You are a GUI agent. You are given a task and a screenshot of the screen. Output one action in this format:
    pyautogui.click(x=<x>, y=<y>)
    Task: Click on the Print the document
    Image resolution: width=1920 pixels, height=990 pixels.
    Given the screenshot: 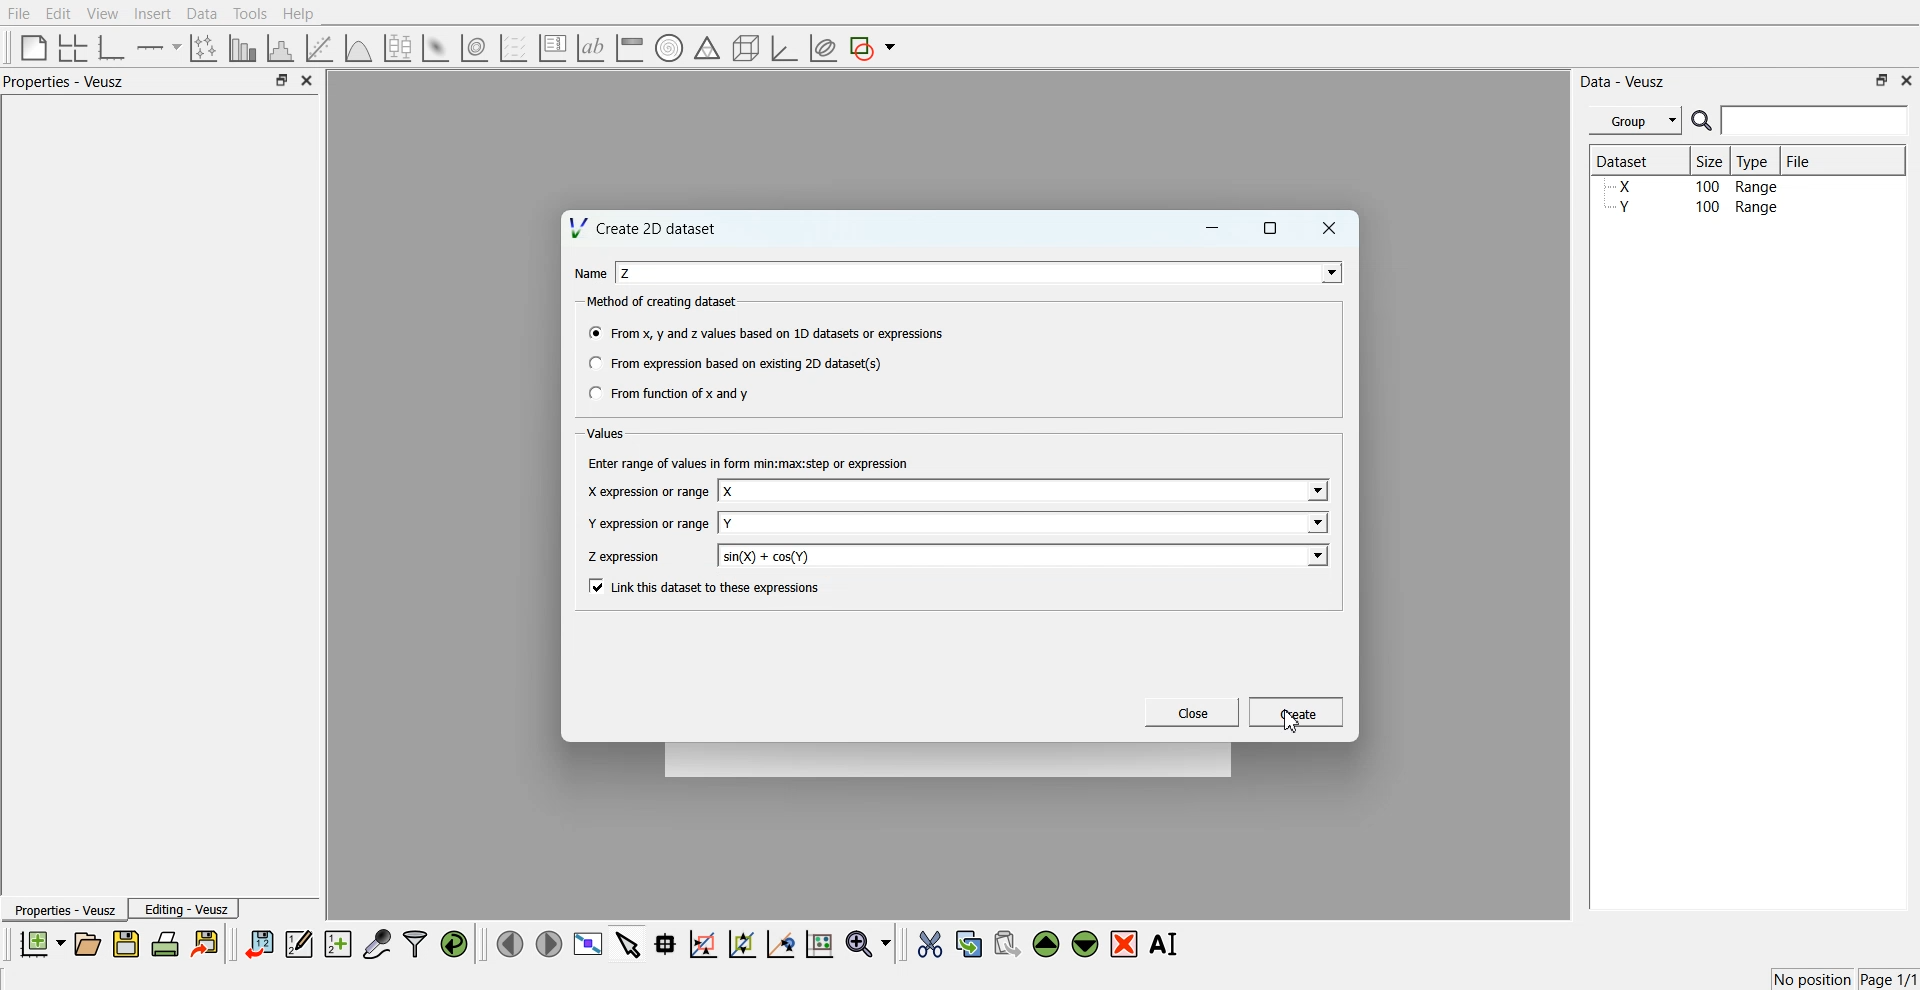 What is the action you would take?
    pyautogui.click(x=164, y=943)
    